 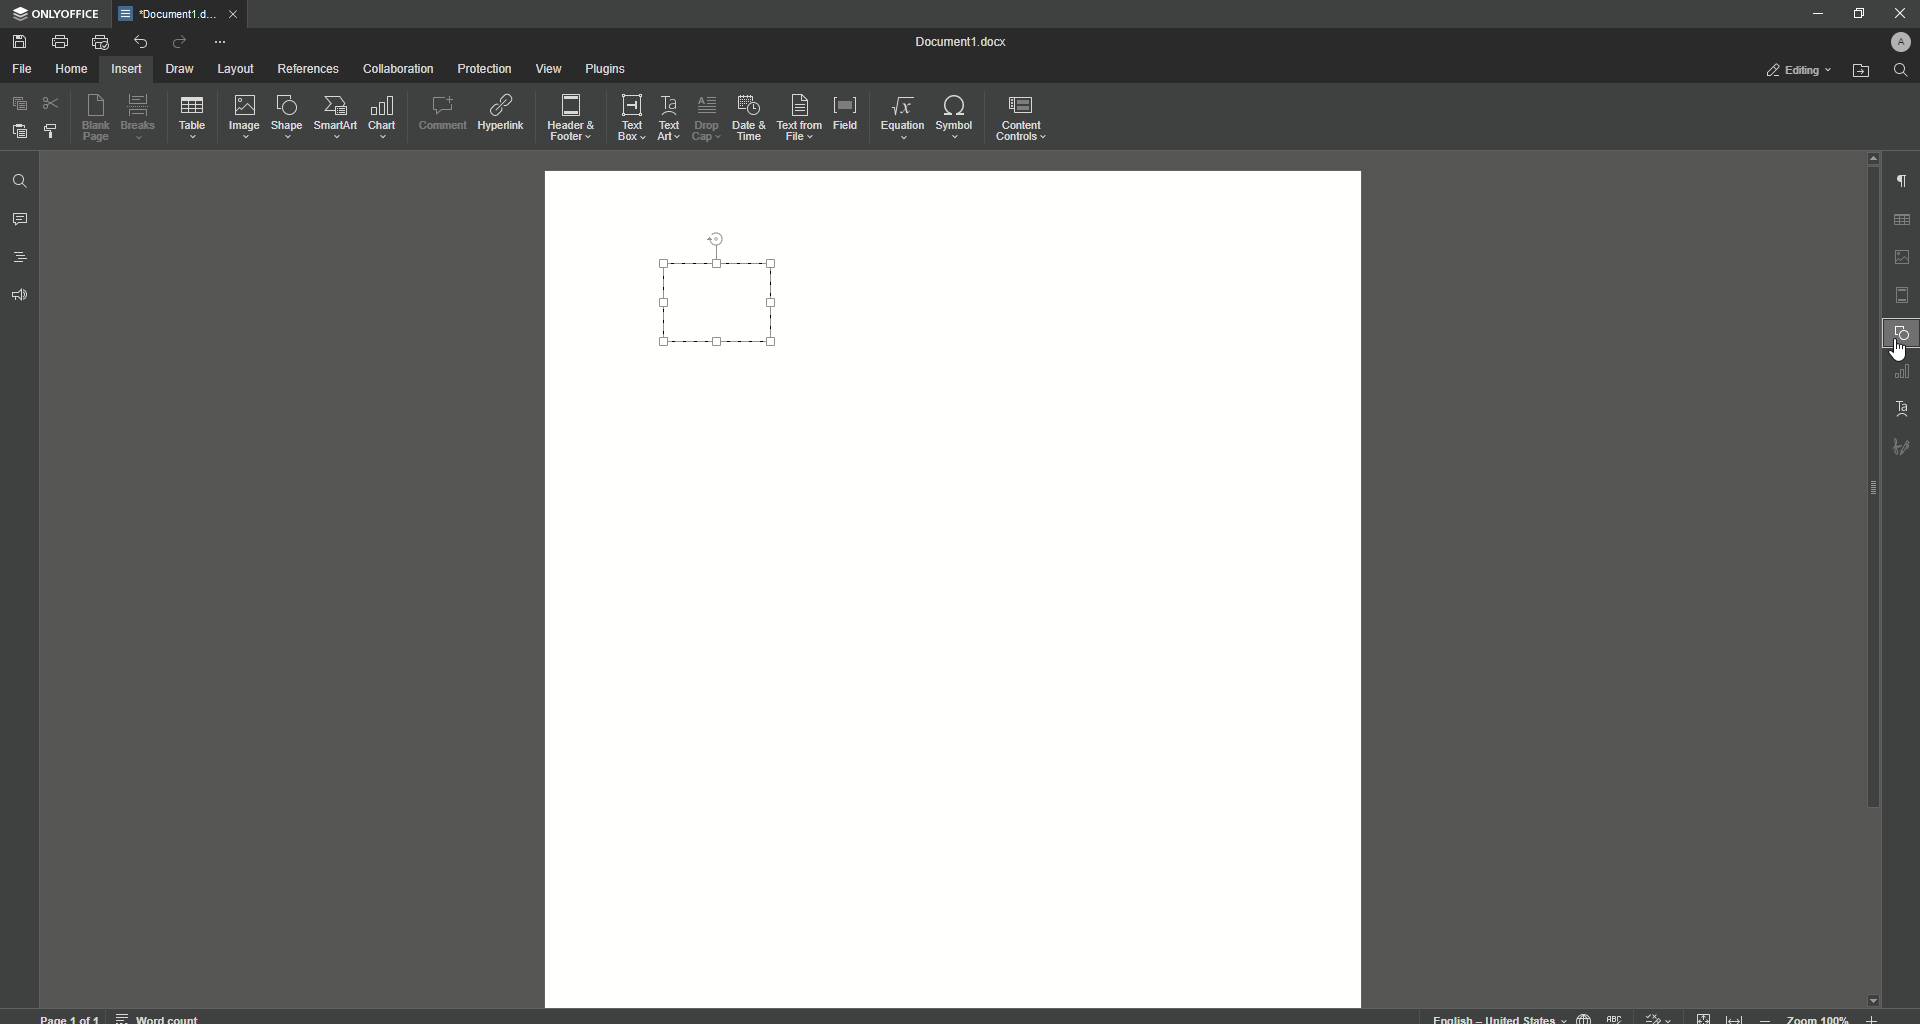 I want to click on View, so click(x=547, y=70).